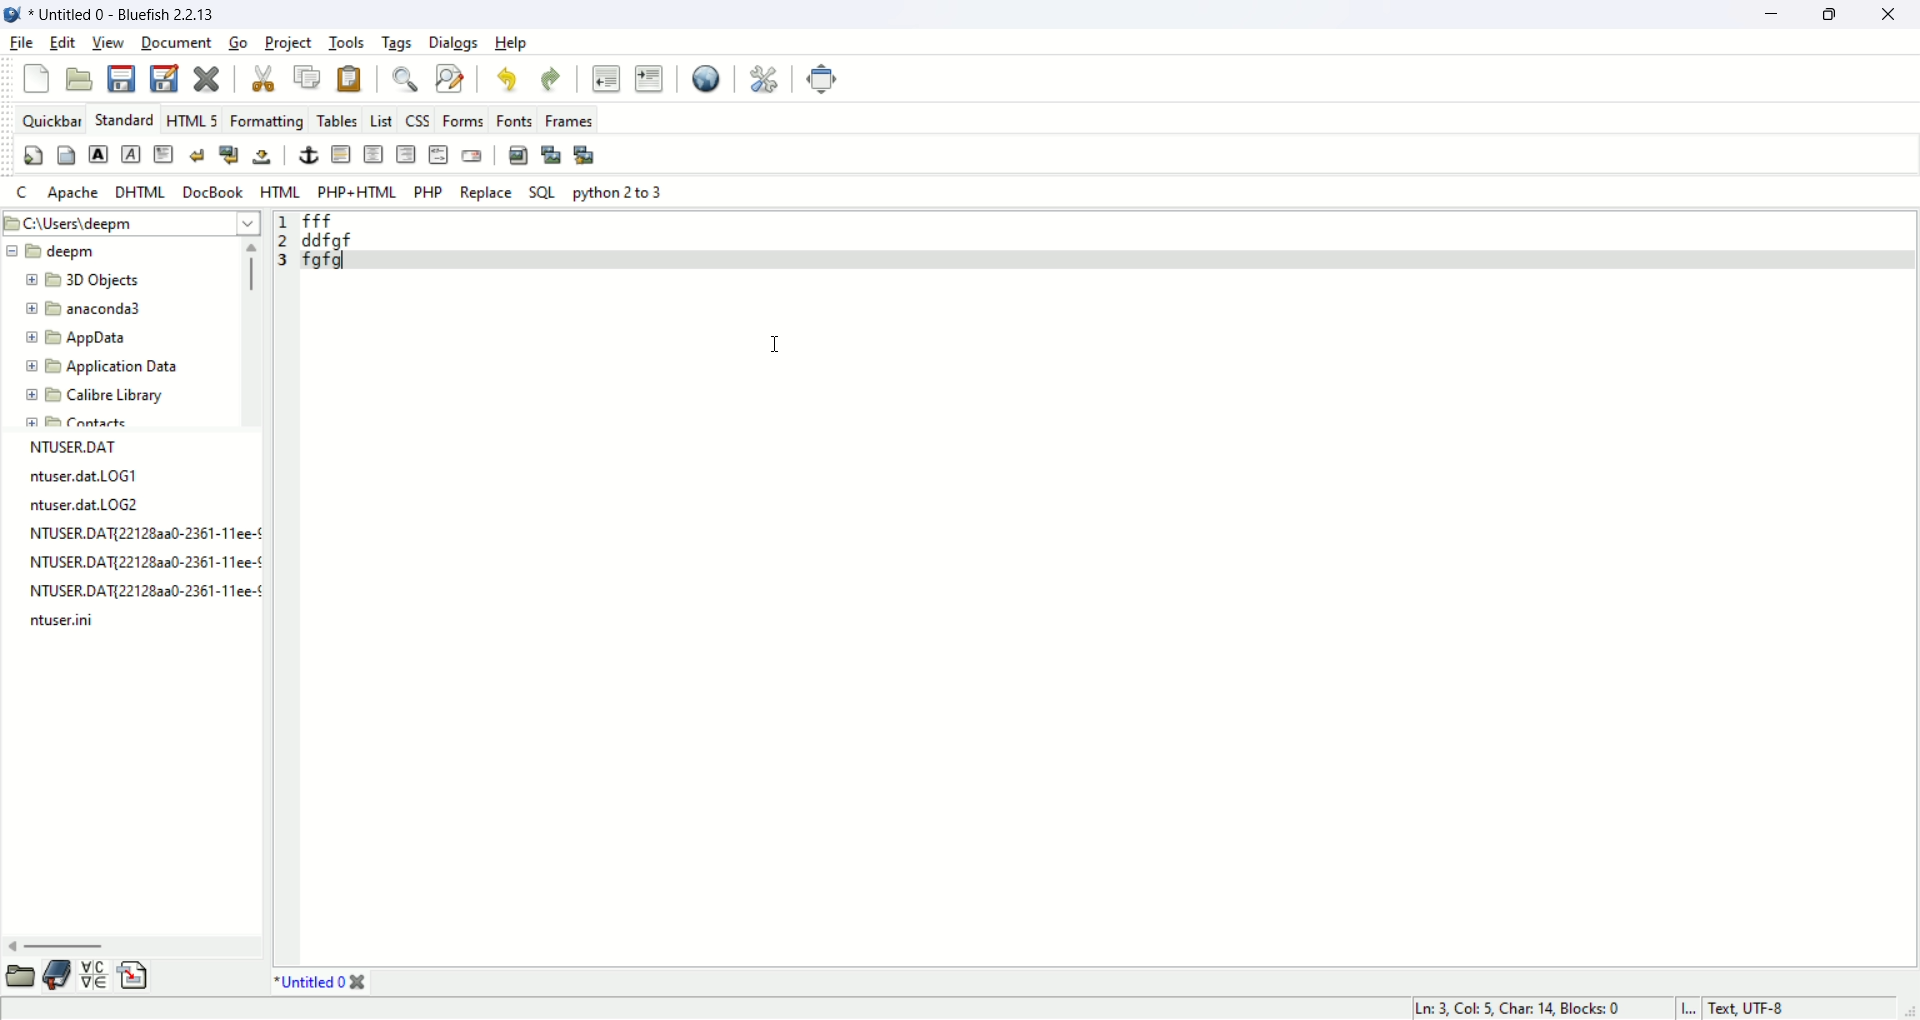 The image size is (1920, 1020). Describe the element at coordinates (97, 367) in the screenshot. I see `application Data` at that location.